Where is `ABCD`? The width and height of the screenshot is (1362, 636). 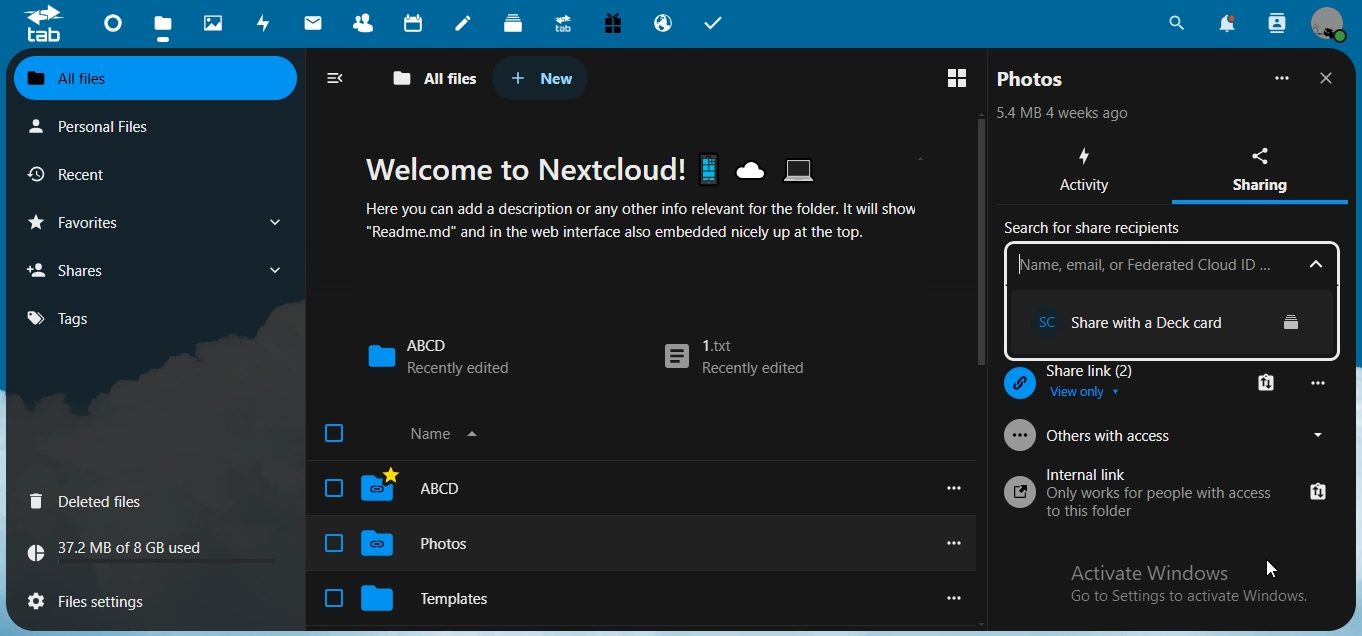 ABCD is located at coordinates (438, 356).